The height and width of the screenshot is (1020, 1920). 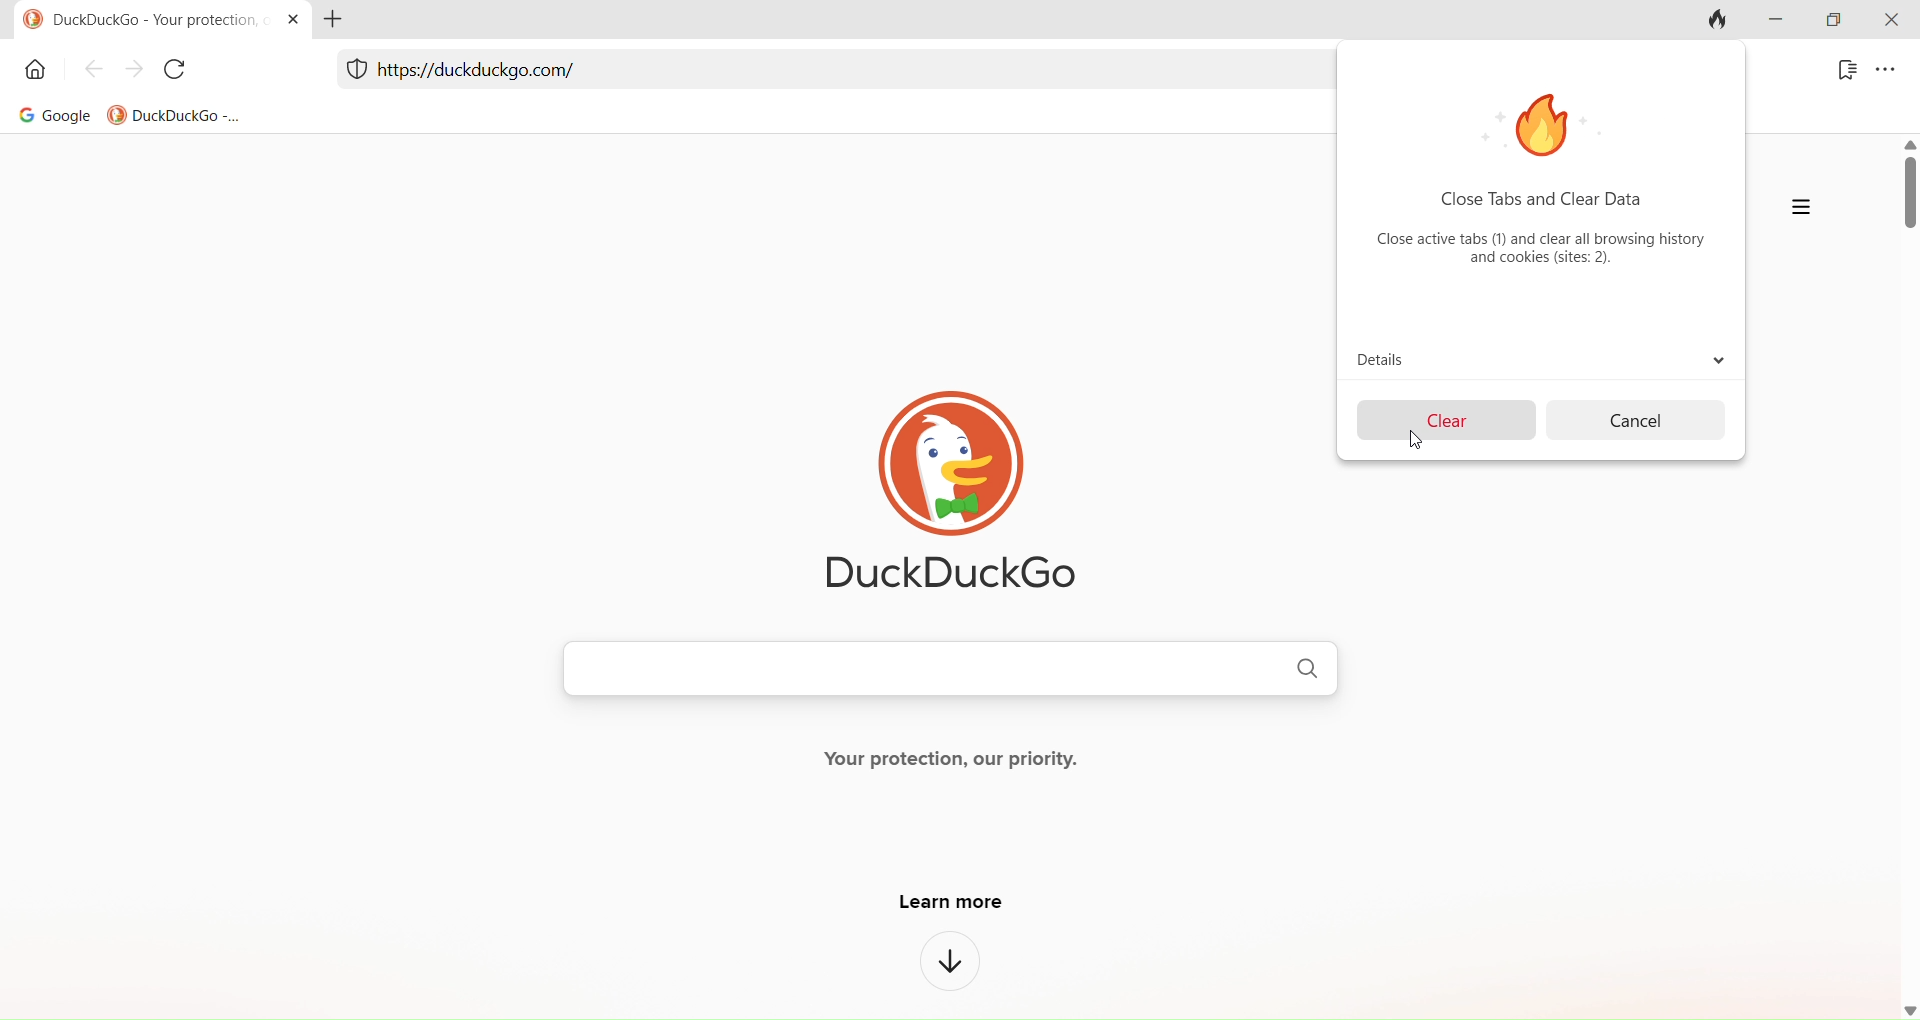 What do you see at coordinates (1797, 208) in the screenshot?
I see `more ` at bounding box center [1797, 208].